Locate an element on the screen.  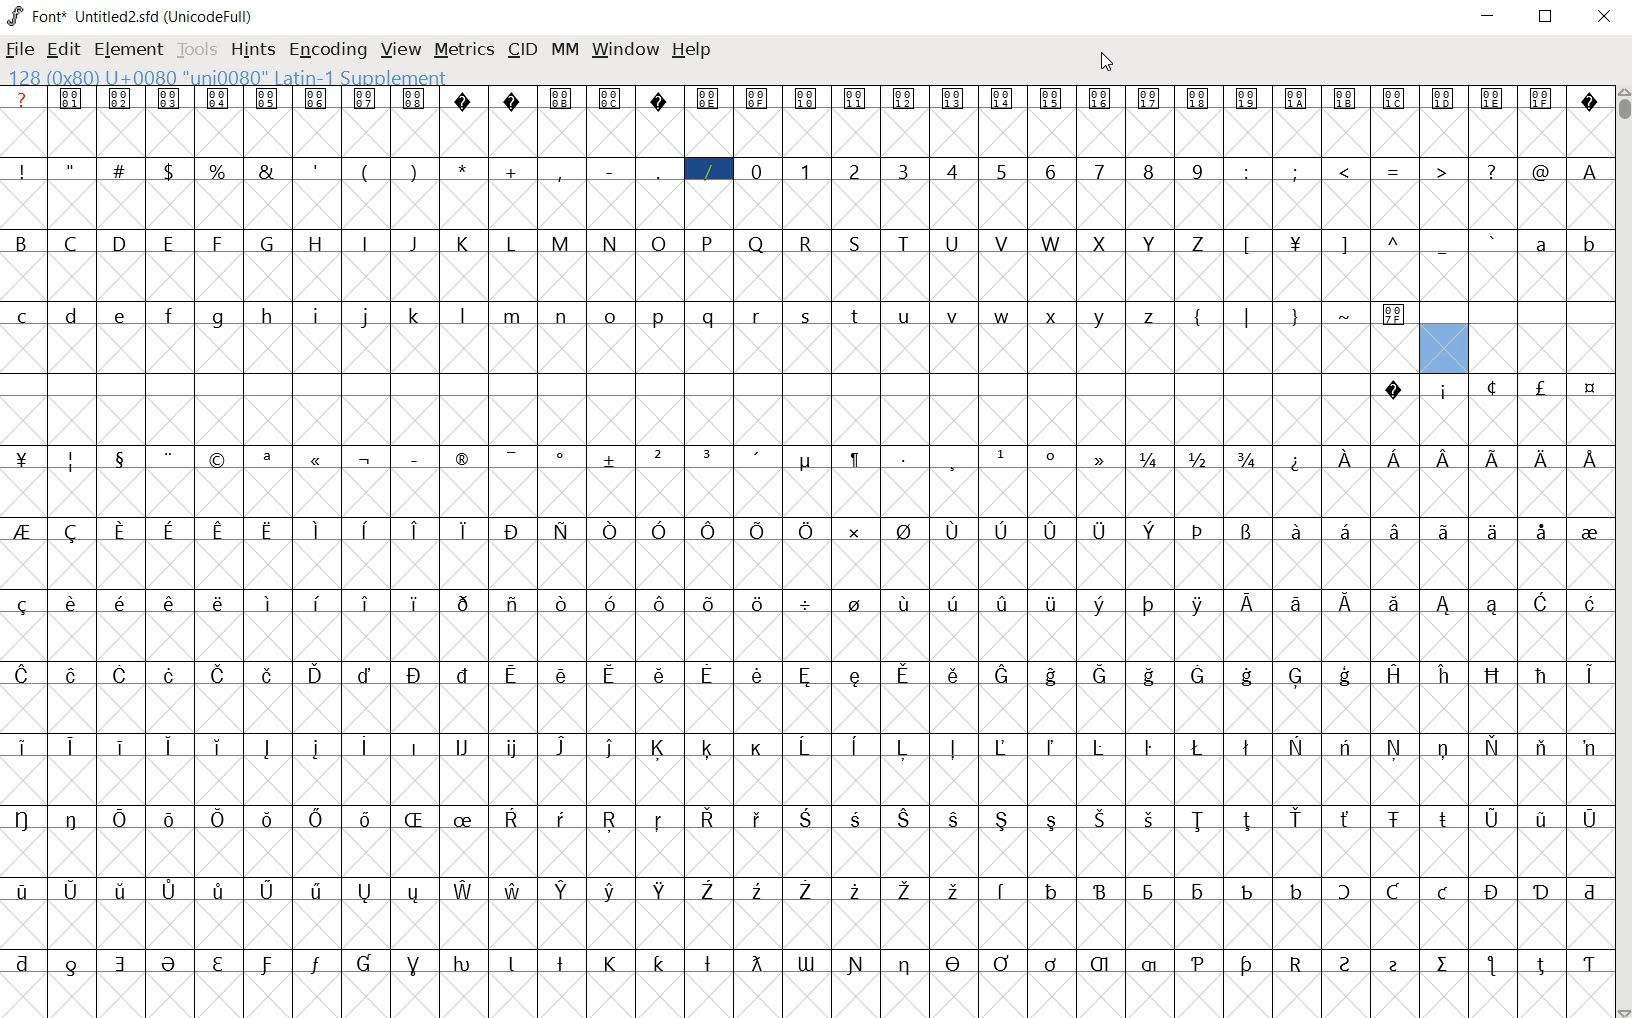
glyph is located at coordinates (121, 964).